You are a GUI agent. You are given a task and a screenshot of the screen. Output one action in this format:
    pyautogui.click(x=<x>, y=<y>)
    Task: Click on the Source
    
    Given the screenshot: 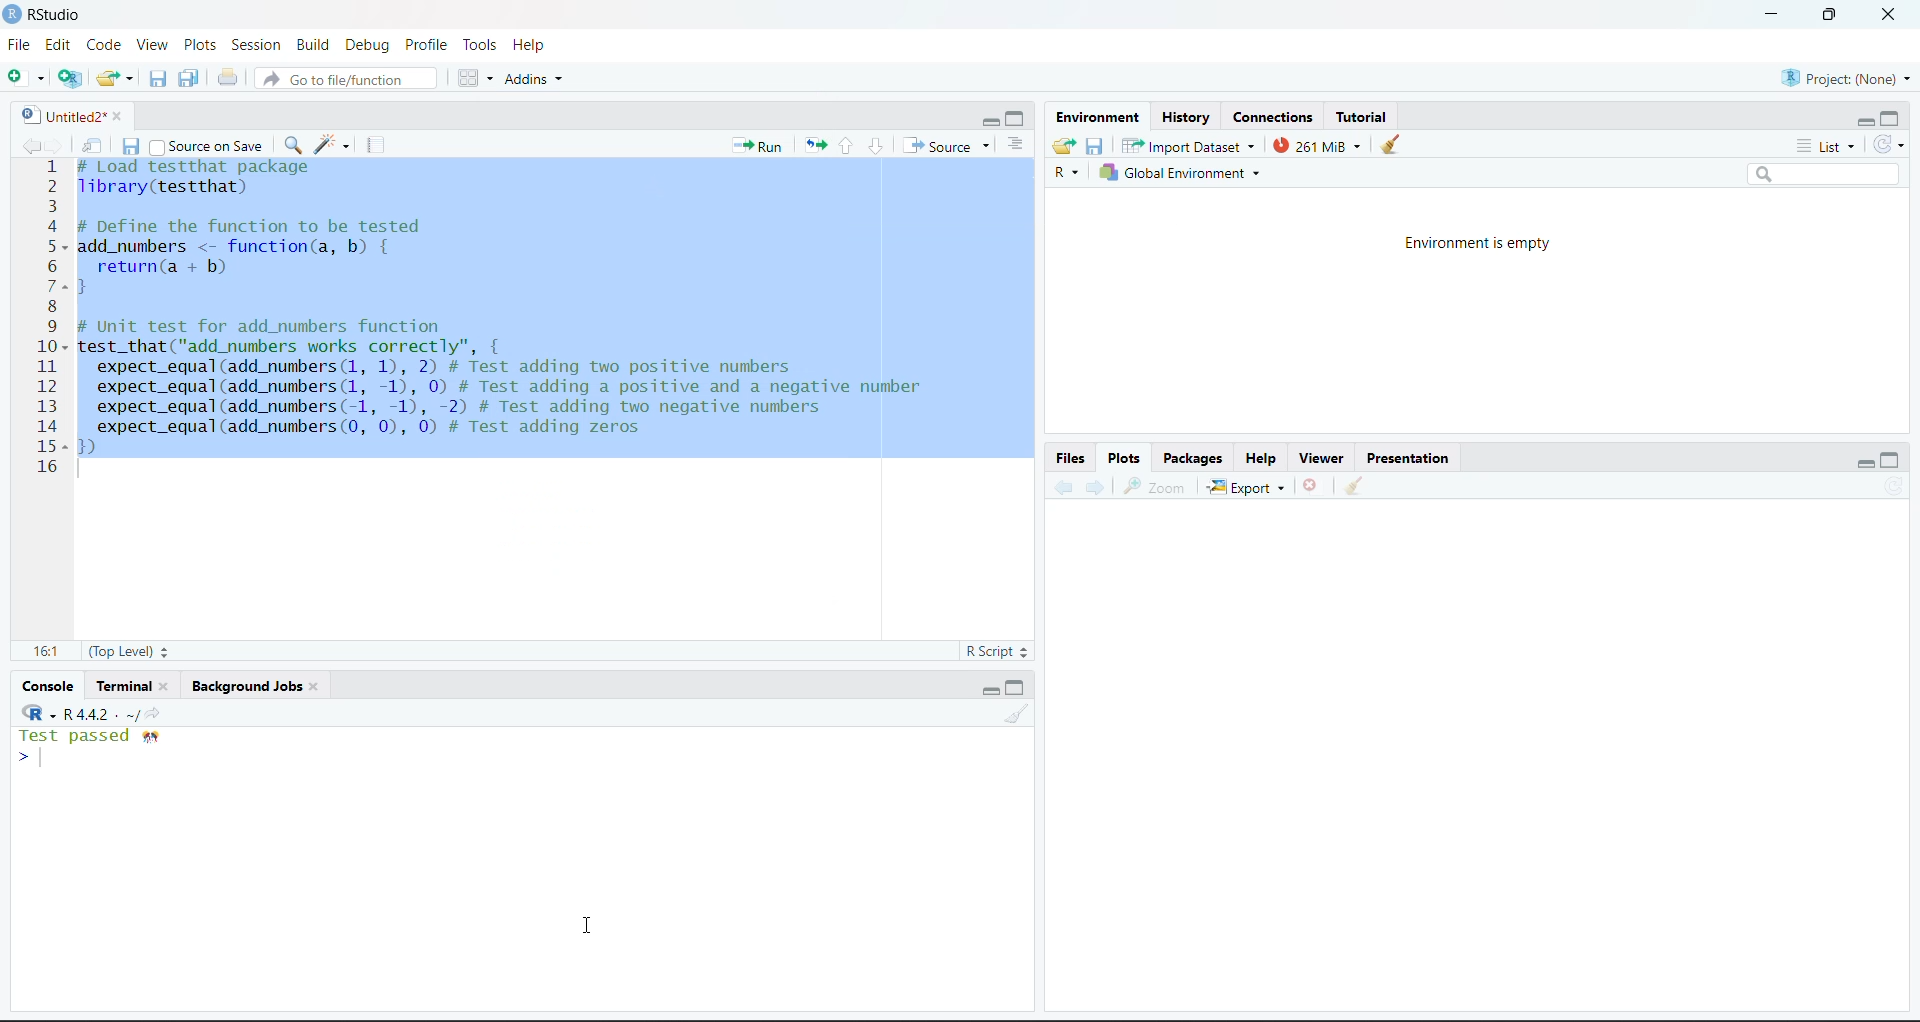 What is the action you would take?
    pyautogui.click(x=949, y=144)
    